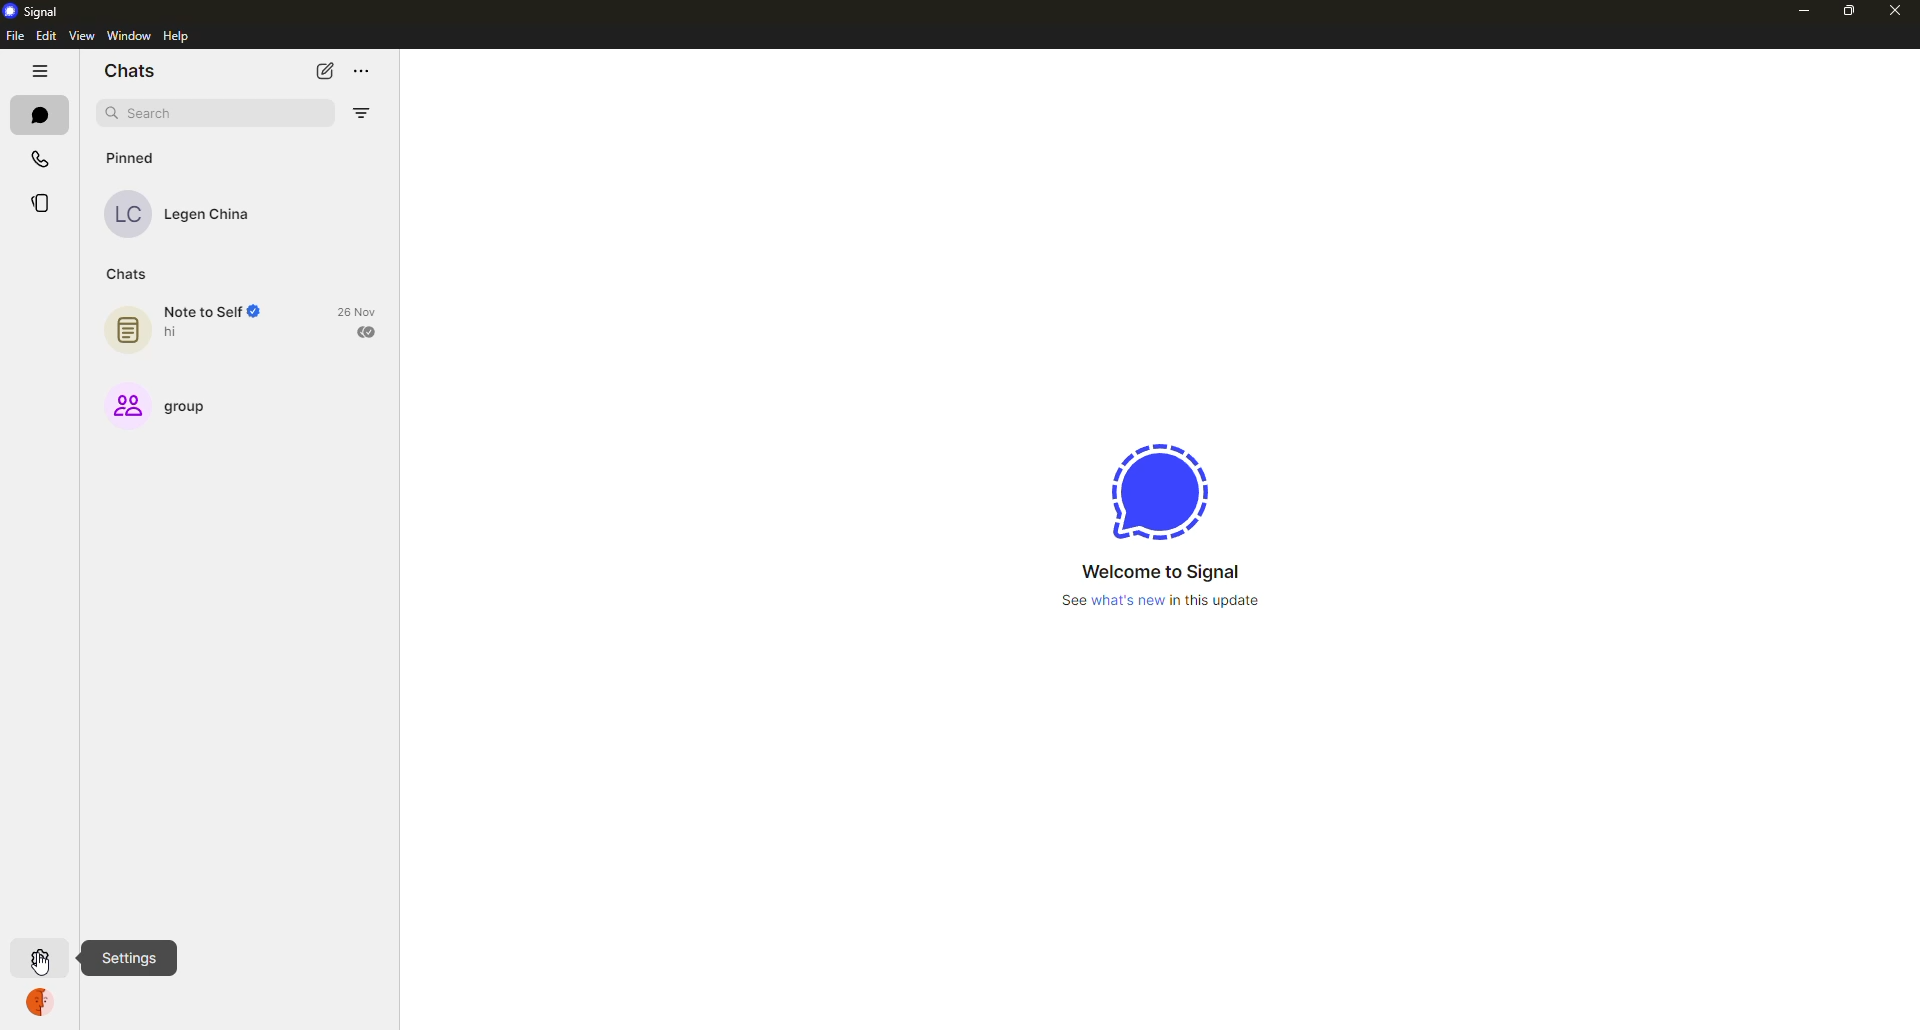 This screenshot has height=1030, width=1920. What do you see at coordinates (214, 312) in the screenshot?
I see `Note to Self` at bounding box center [214, 312].